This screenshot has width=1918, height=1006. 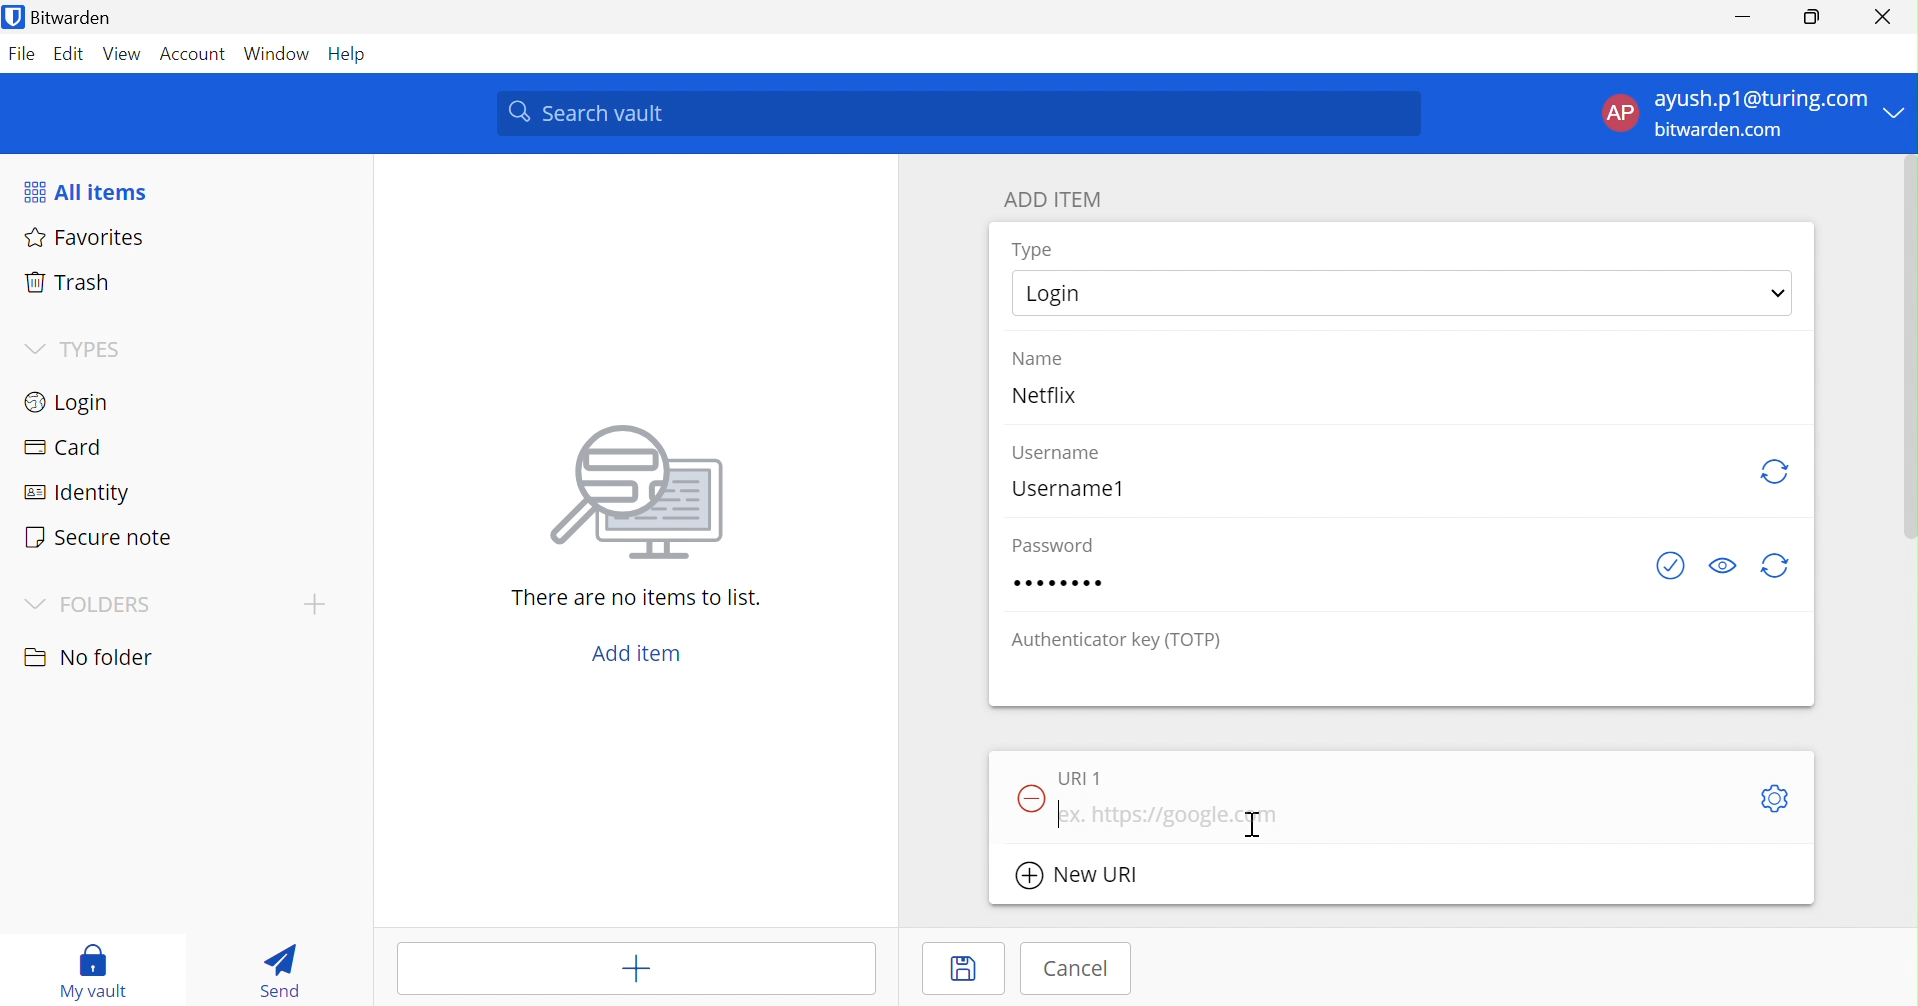 What do you see at coordinates (71, 55) in the screenshot?
I see `Edit` at bounding box center [71, 55].